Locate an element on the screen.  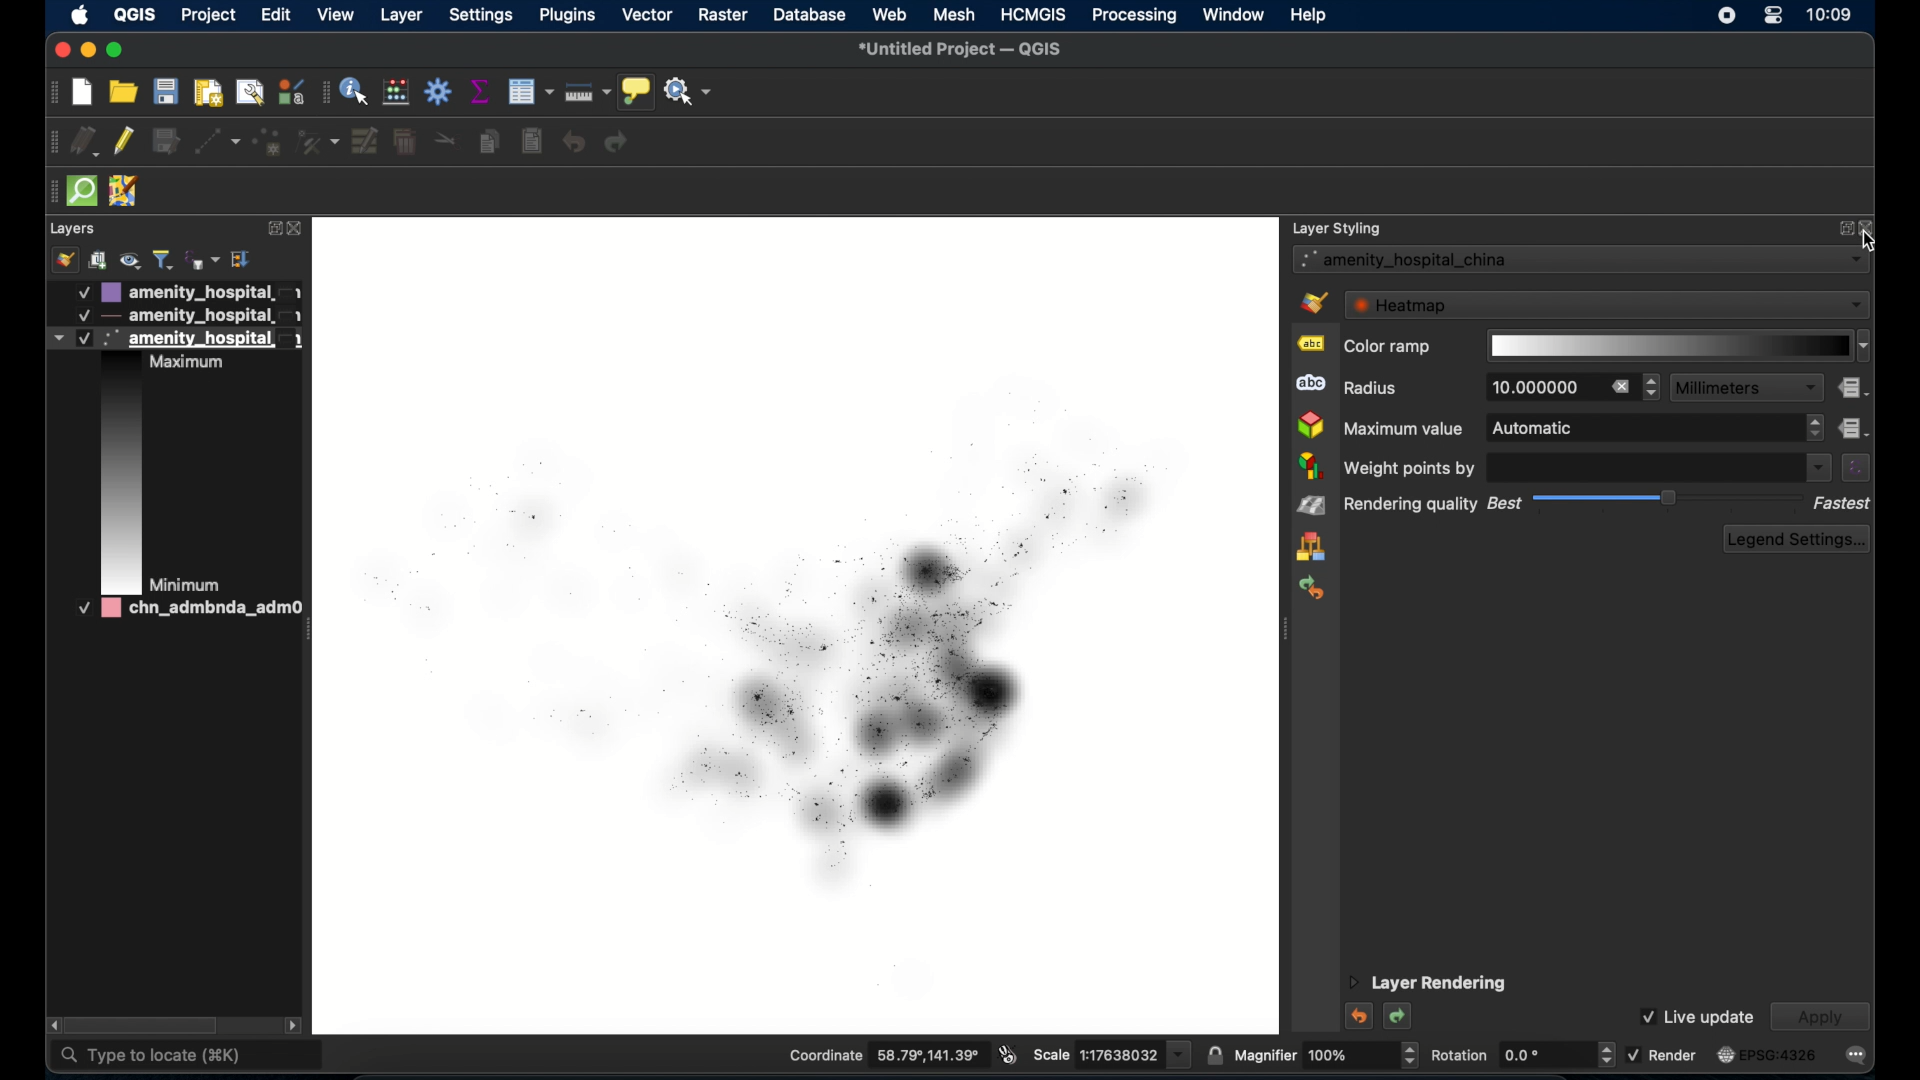
Minimum is located at coordinates (186, 583).